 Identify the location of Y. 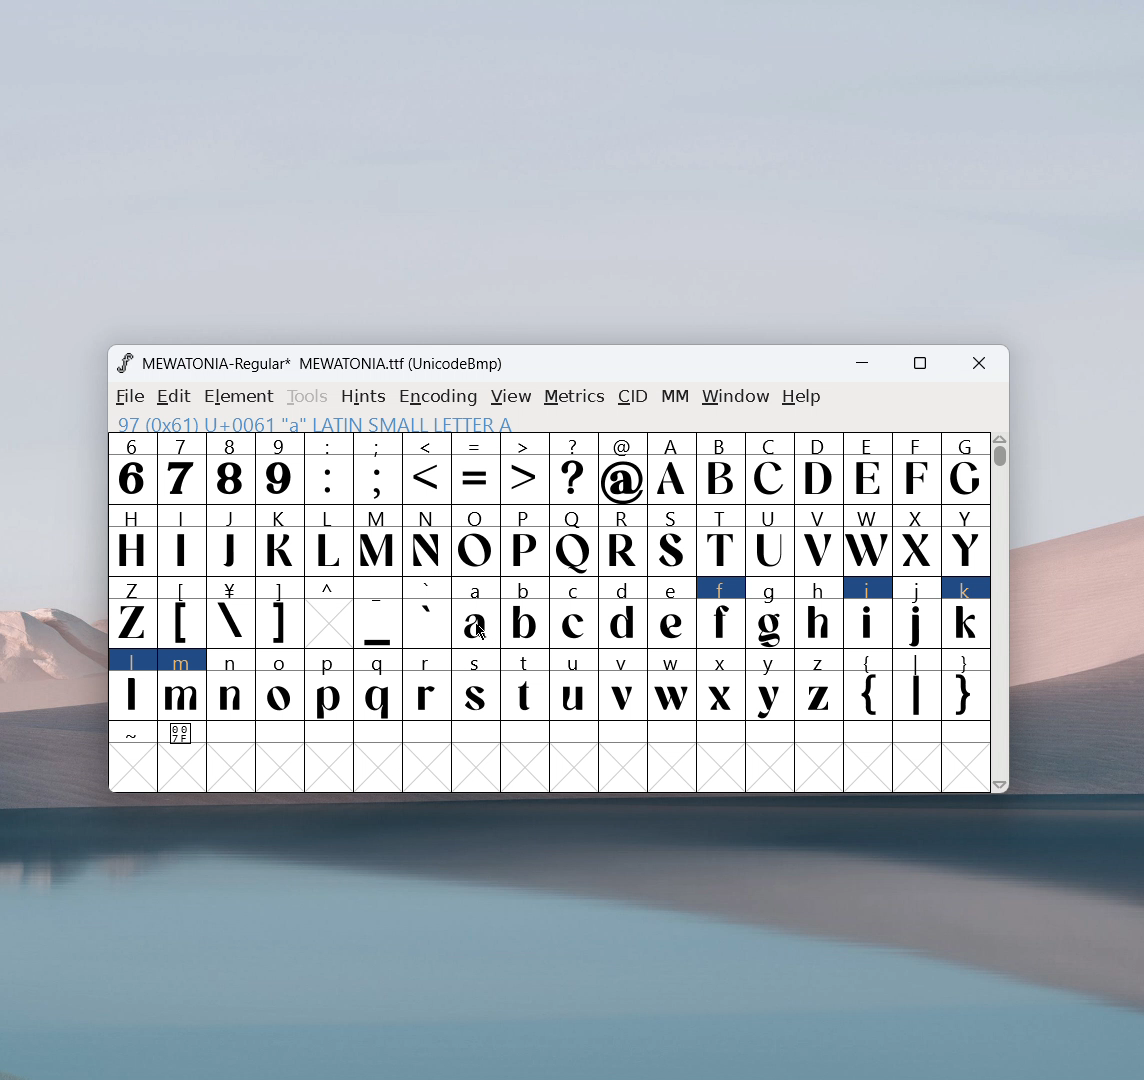
(966, 539).